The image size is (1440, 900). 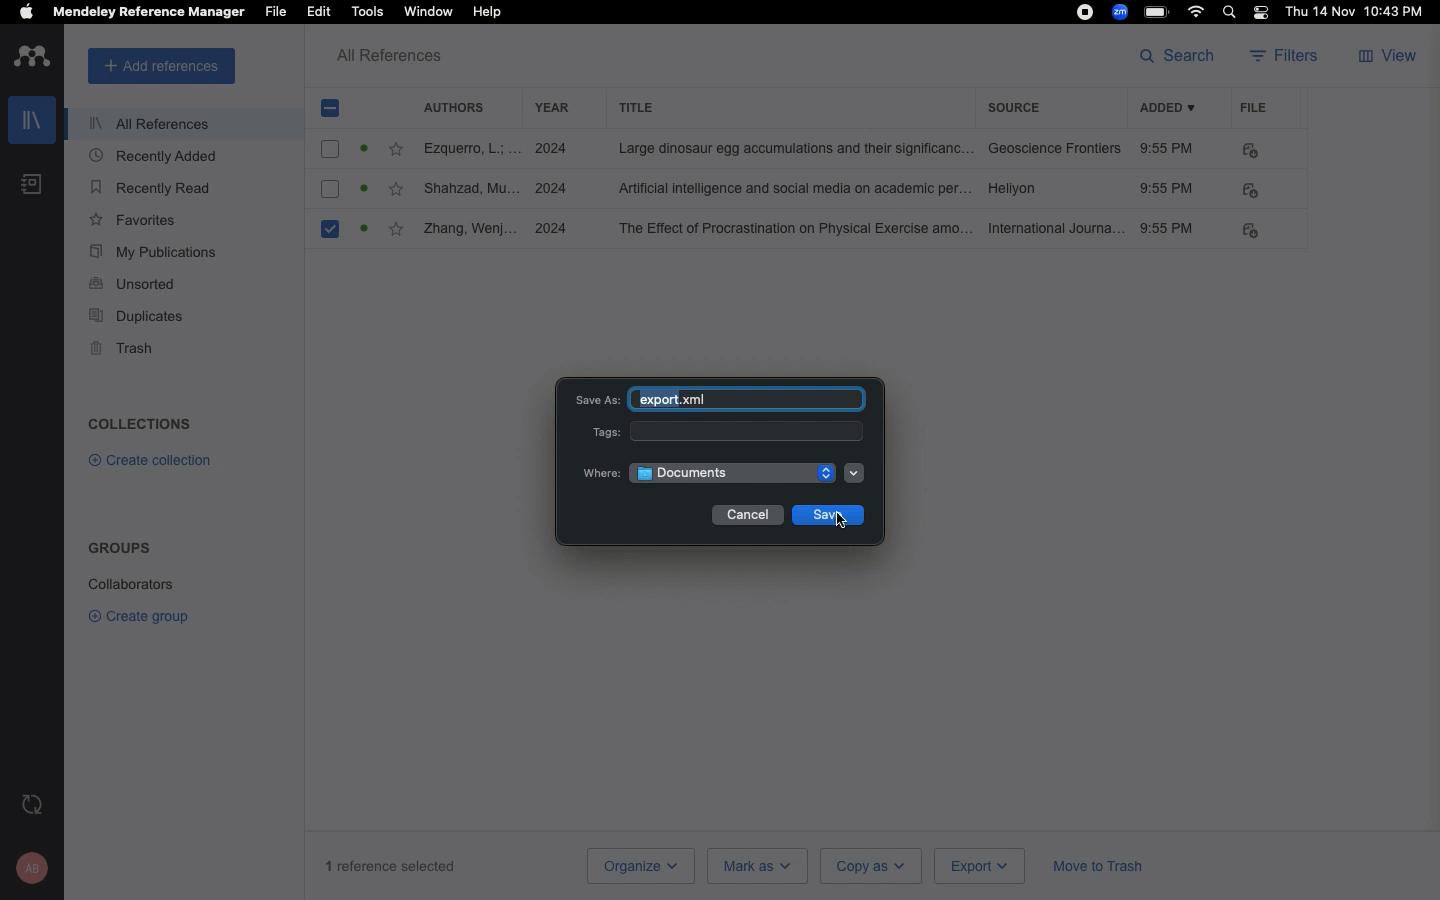 I want to click on Create group, so click(x=143, y=615).